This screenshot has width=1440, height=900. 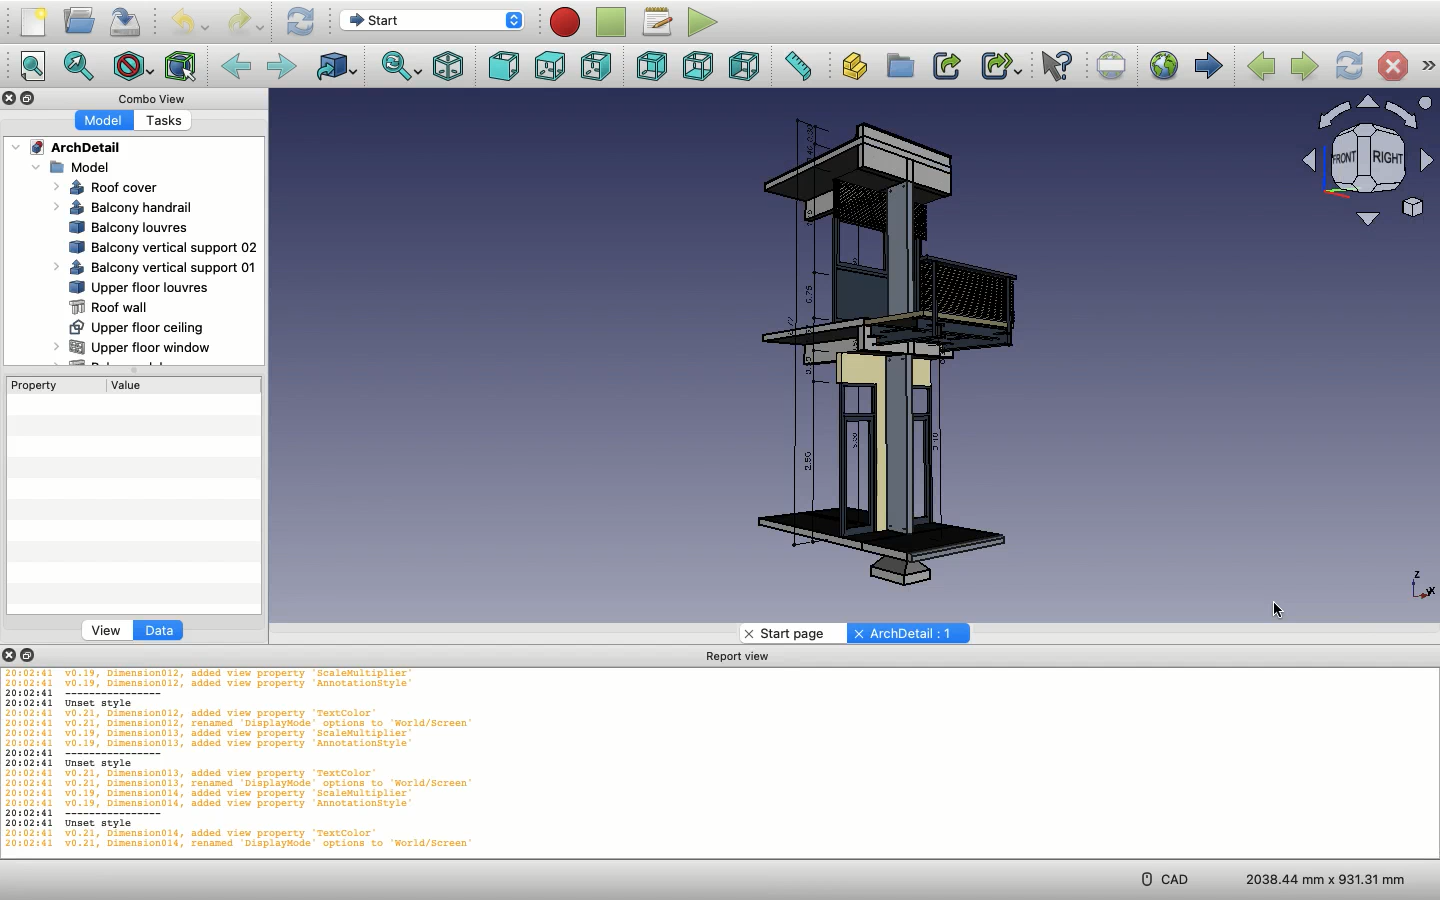 I want to click on Balcony vertical support 02, so click(x=162, y=247).